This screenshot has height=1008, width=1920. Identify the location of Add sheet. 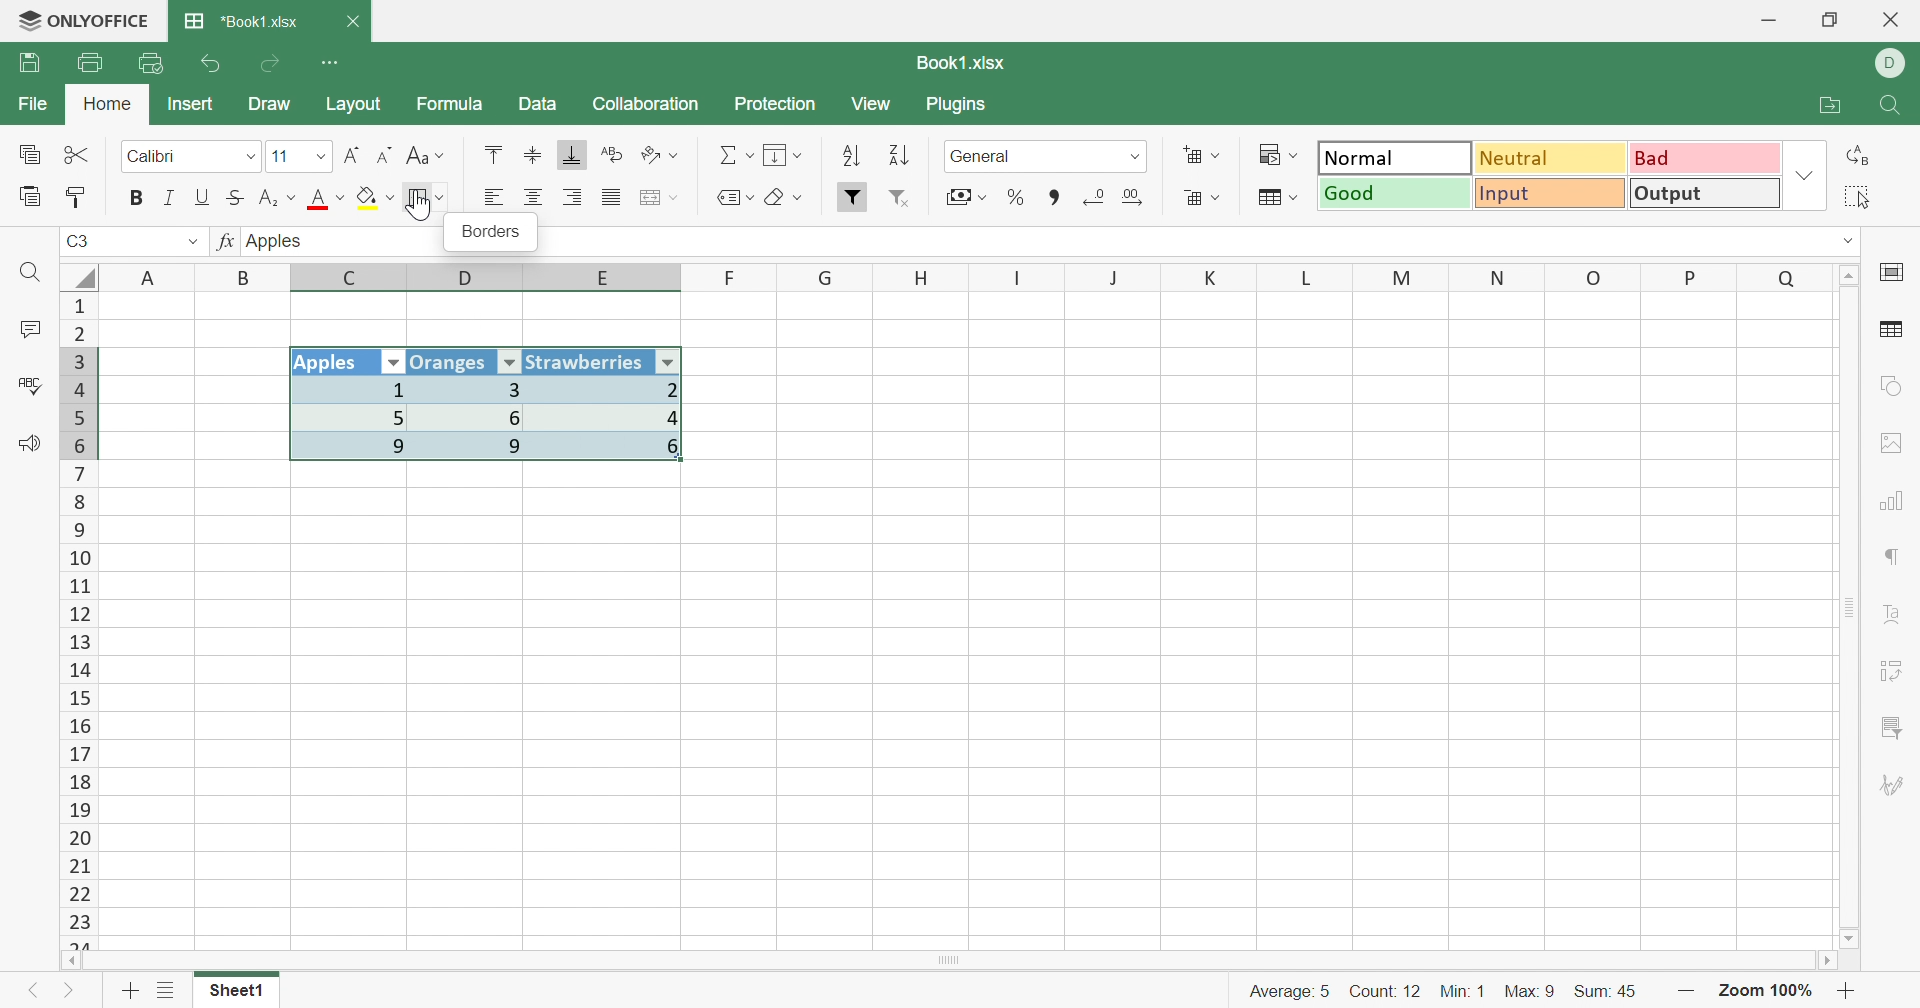
(130, 990).